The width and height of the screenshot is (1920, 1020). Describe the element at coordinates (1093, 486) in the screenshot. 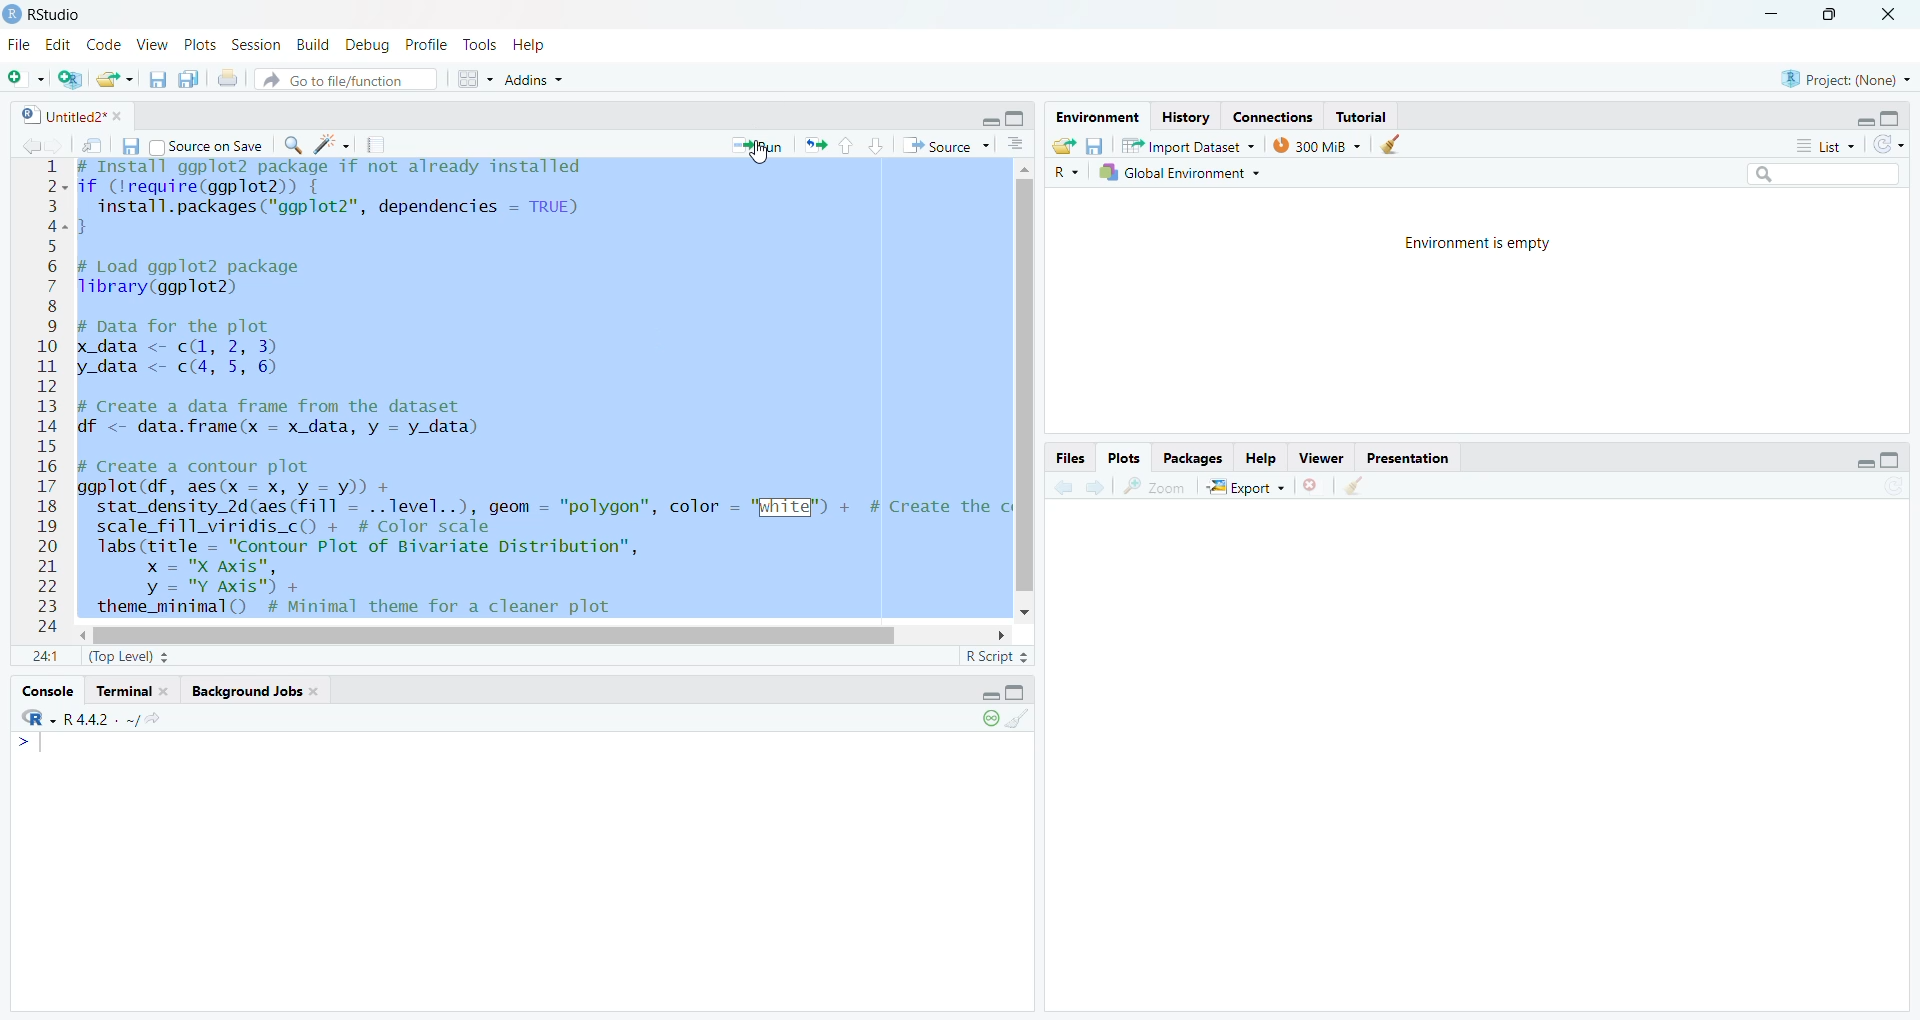

I see `go forward` at that location.